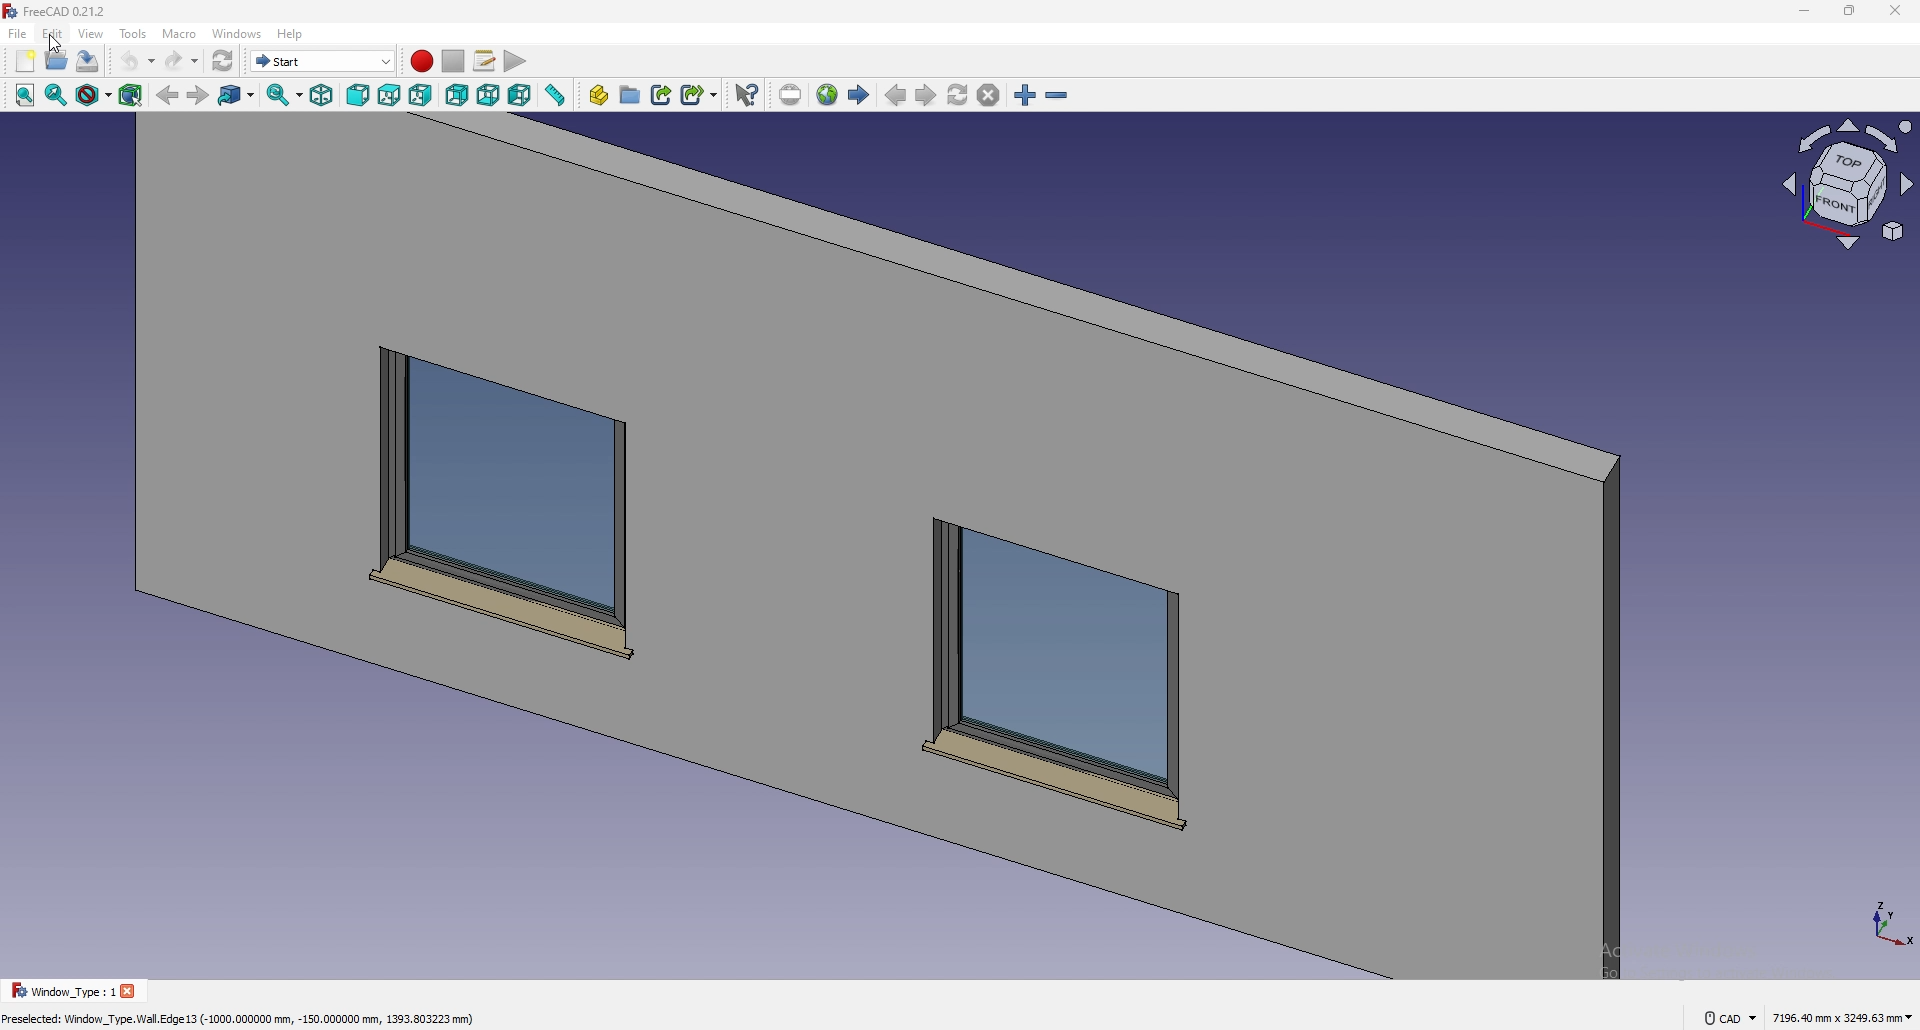  Describe the element at coordinates (599, 95) in the screenshot. I see `create part` at that location.